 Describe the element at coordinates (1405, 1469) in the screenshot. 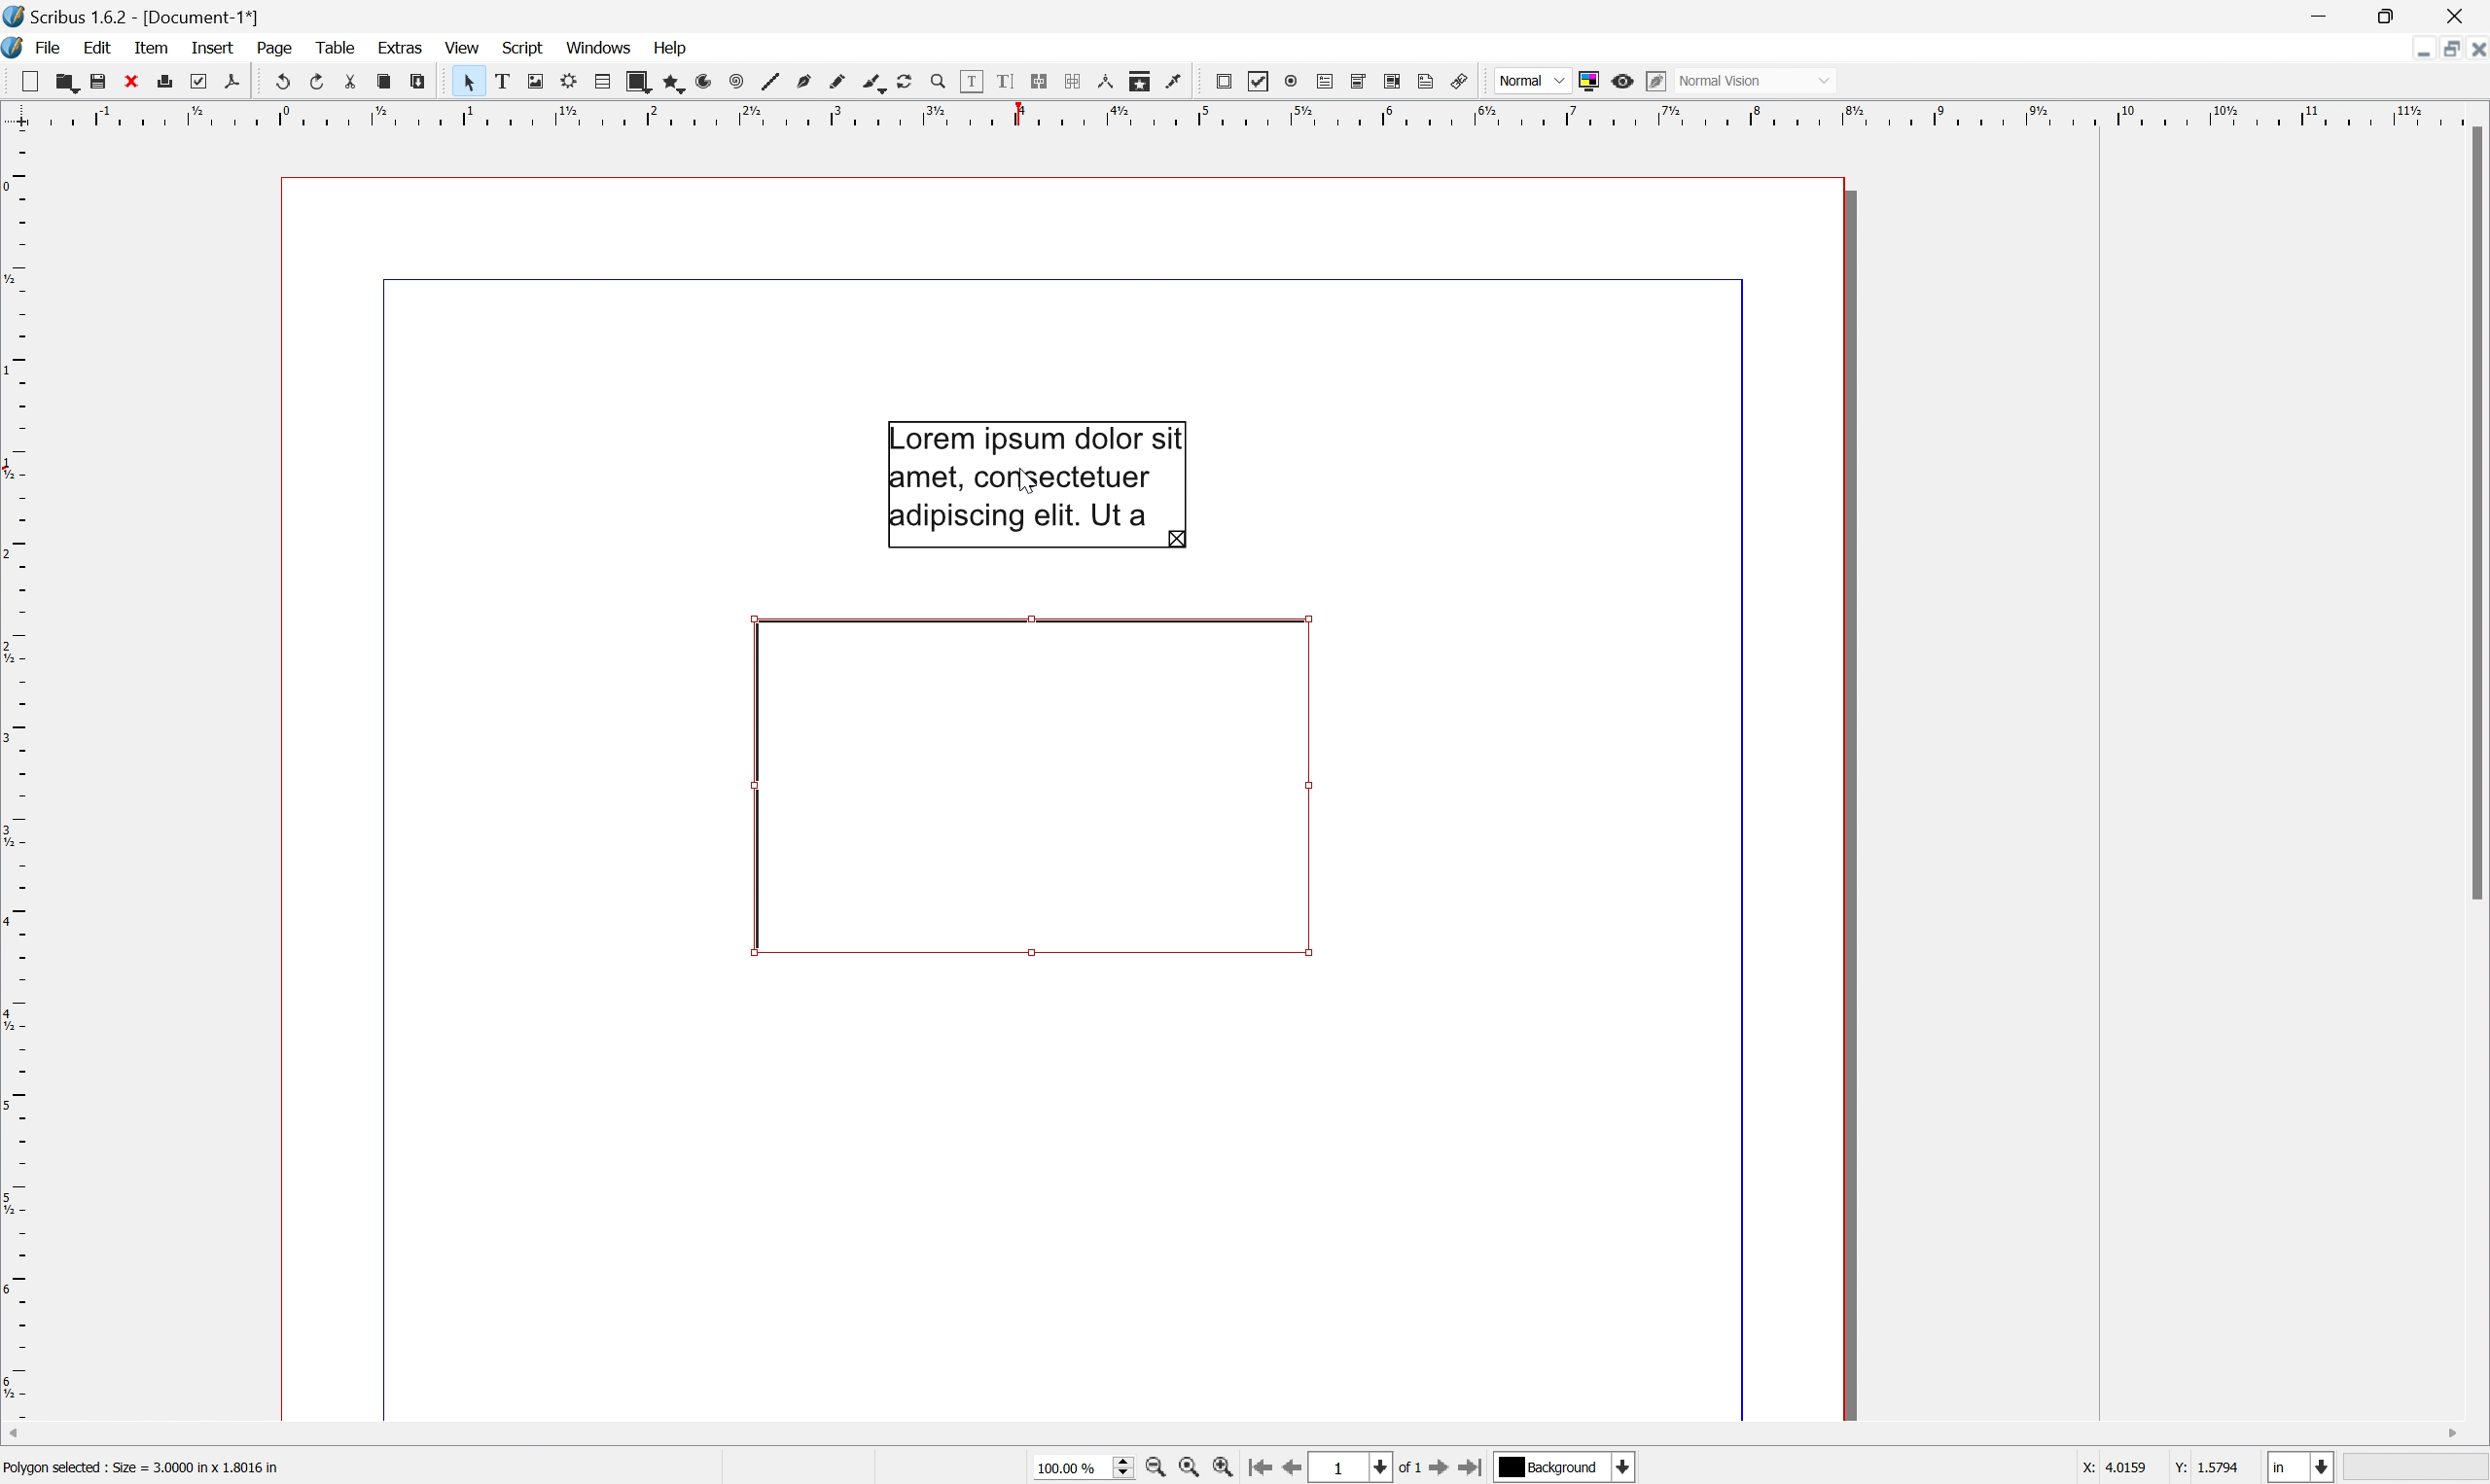

I see `of 1` at that location.